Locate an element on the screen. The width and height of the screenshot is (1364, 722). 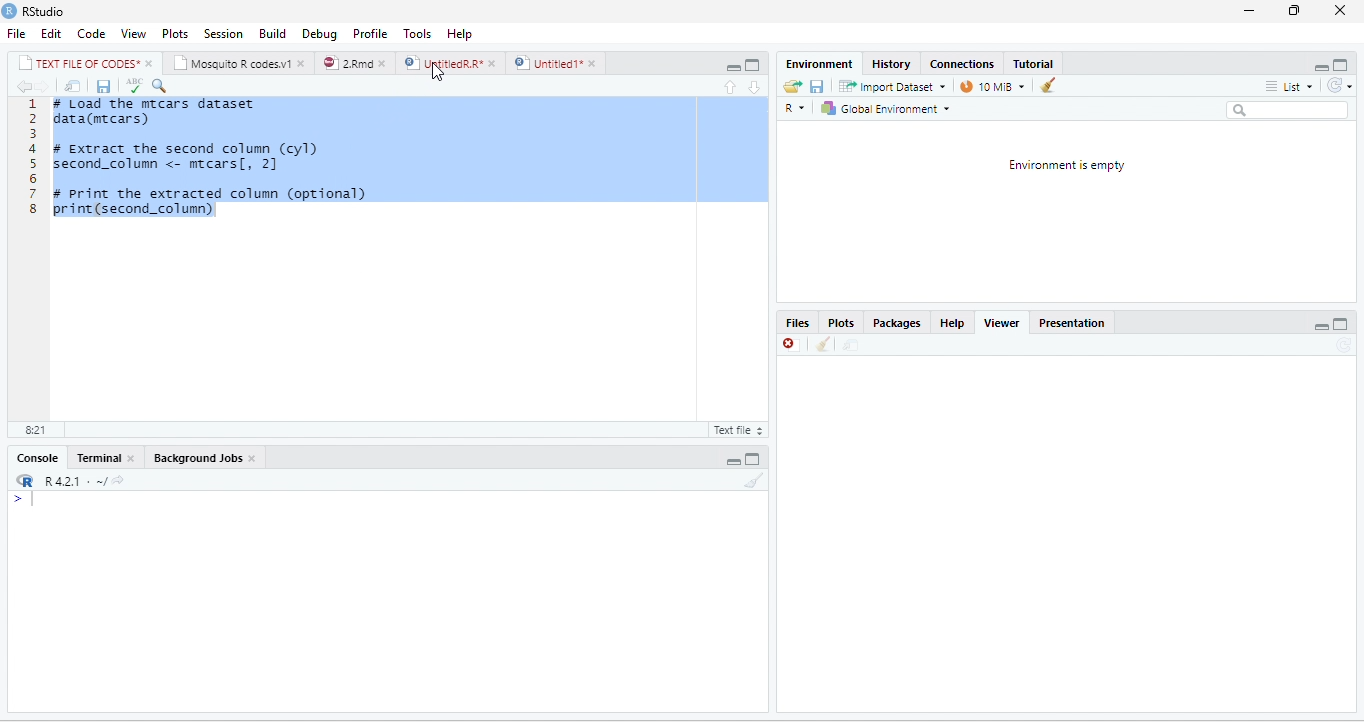
save  is located at coordinates (818, 86).